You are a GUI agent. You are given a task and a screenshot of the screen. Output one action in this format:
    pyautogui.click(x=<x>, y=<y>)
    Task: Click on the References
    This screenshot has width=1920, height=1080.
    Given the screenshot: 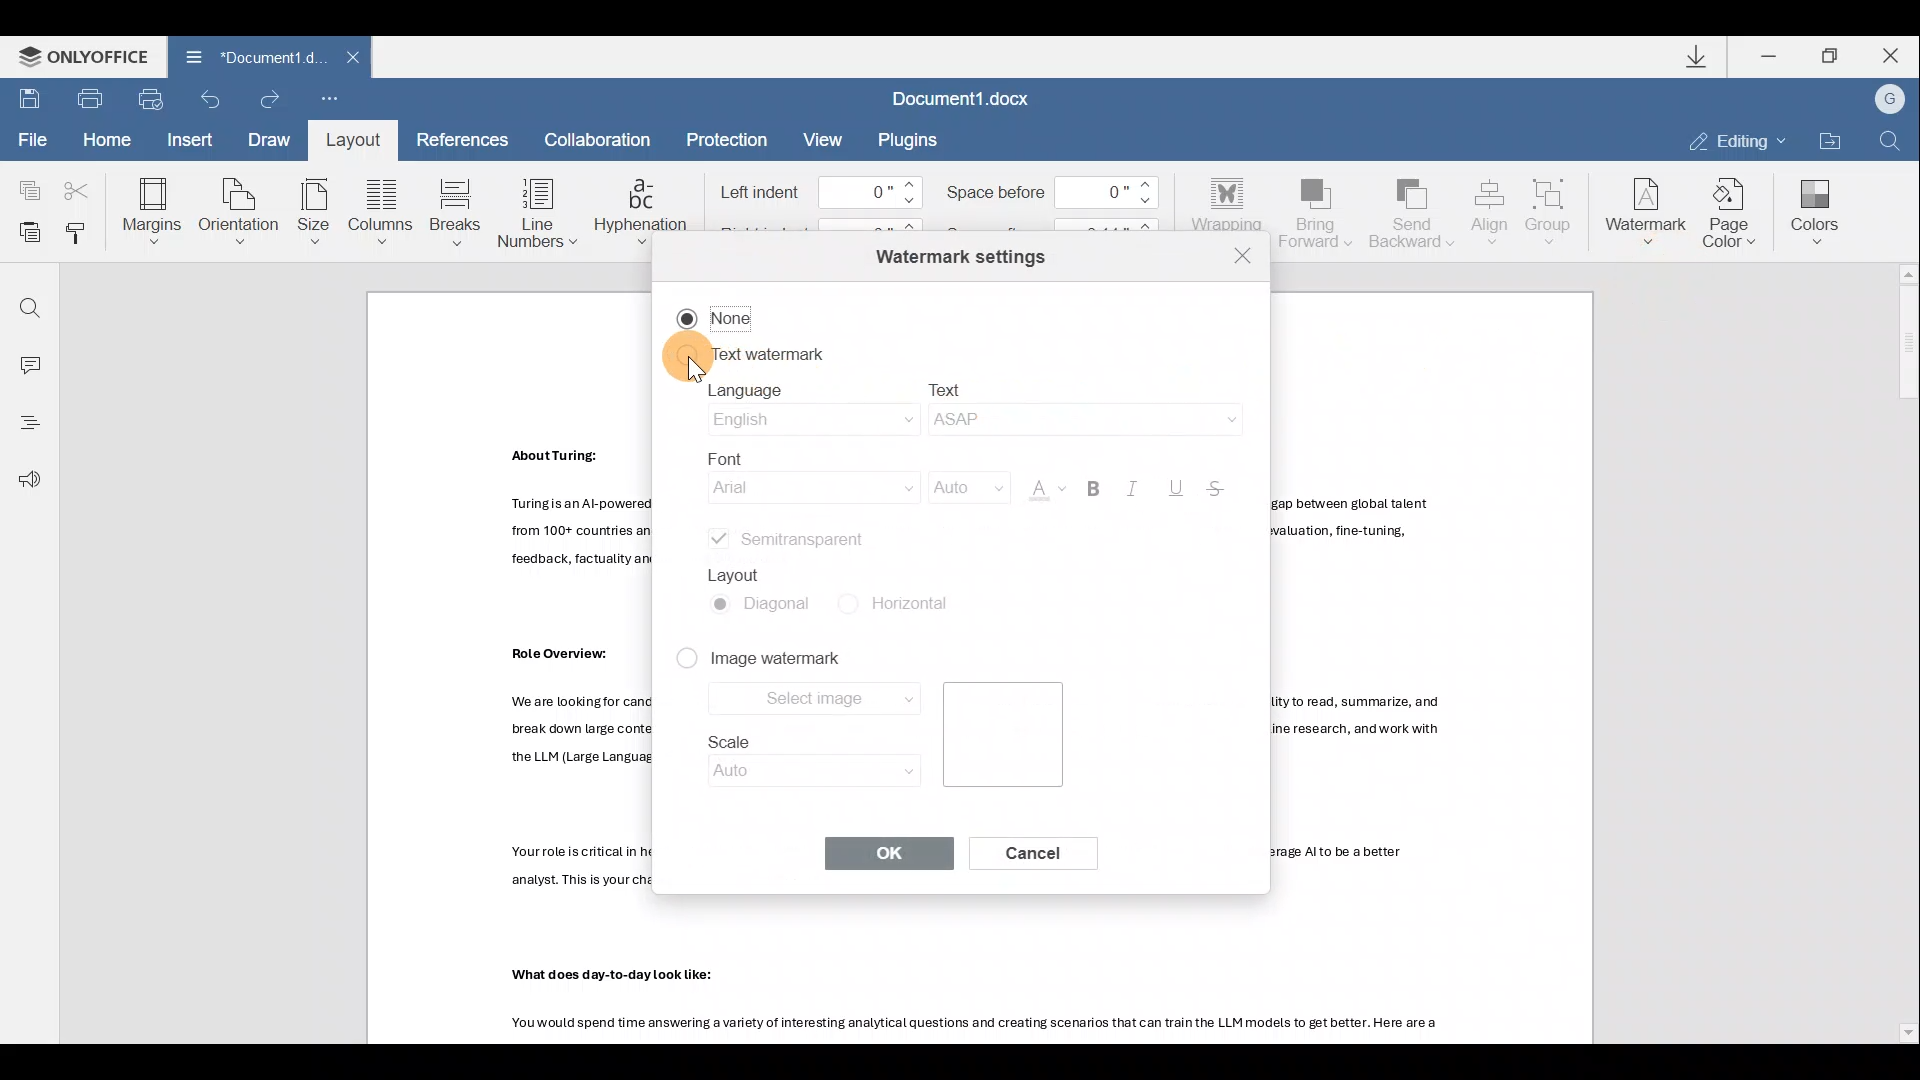 What is the action you would take?
    pyautogui.click(x=460, y=138)
    